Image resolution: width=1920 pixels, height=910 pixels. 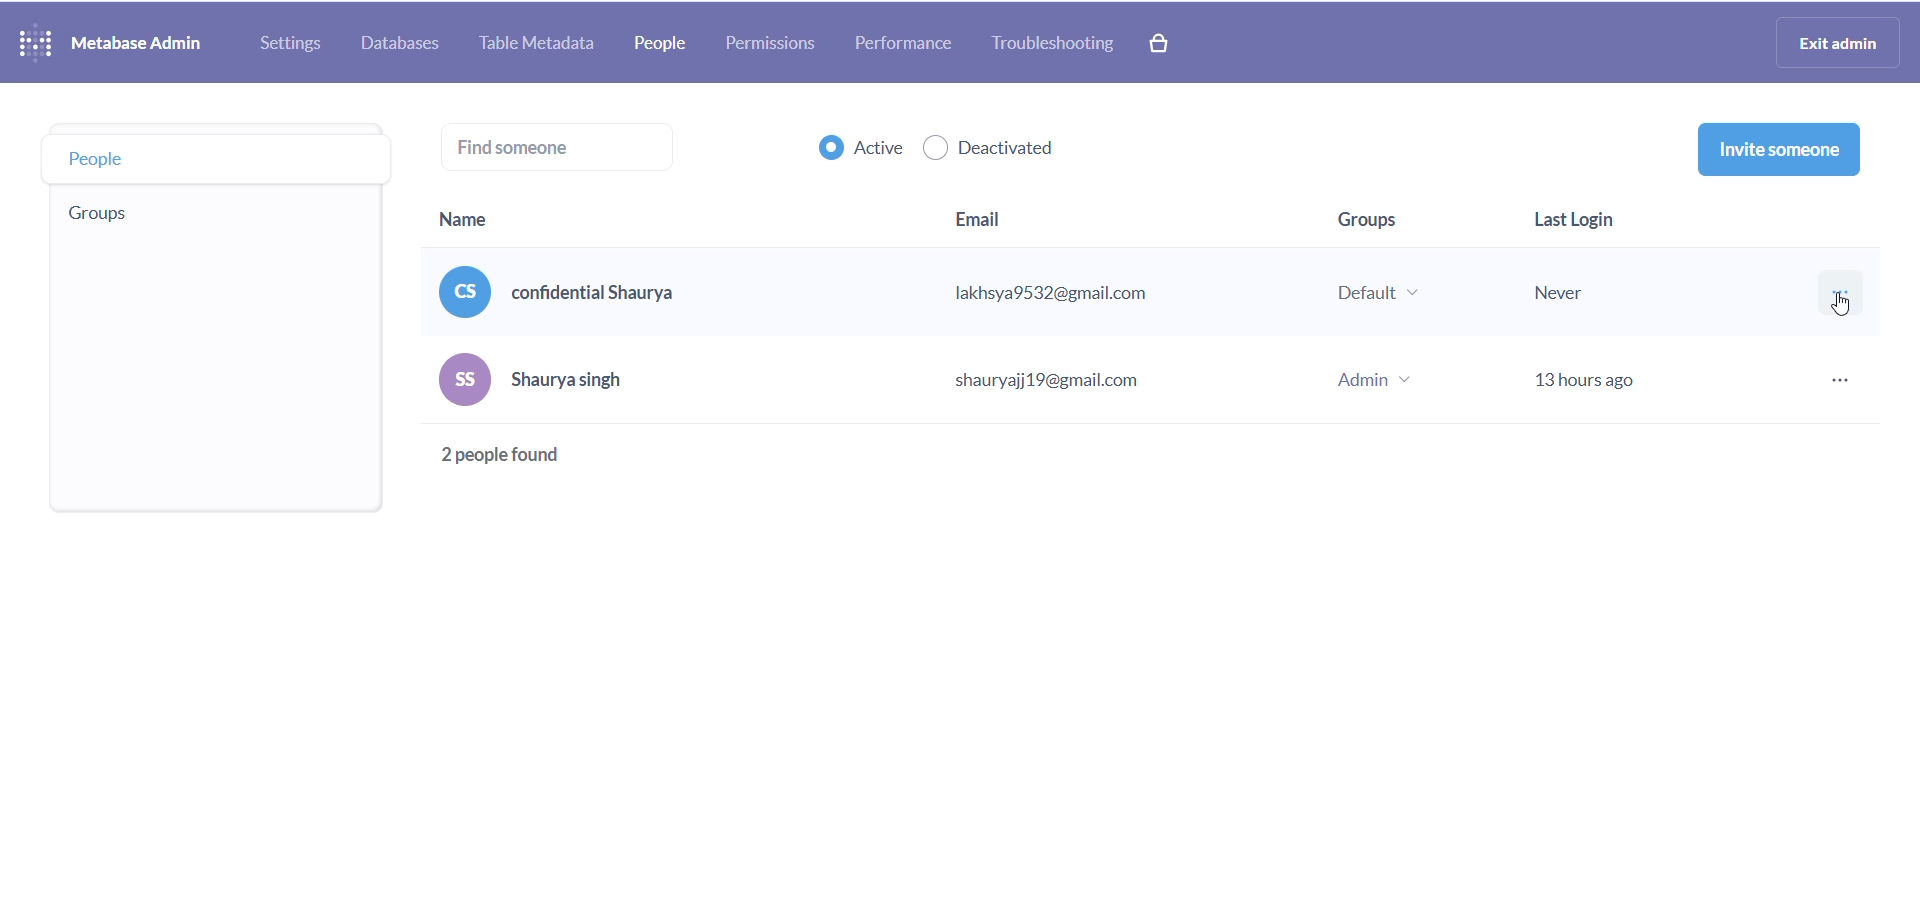 What do you see at coordinates (561, 387) in the screenshot?
I see `name` at bounding box center [561, 387].